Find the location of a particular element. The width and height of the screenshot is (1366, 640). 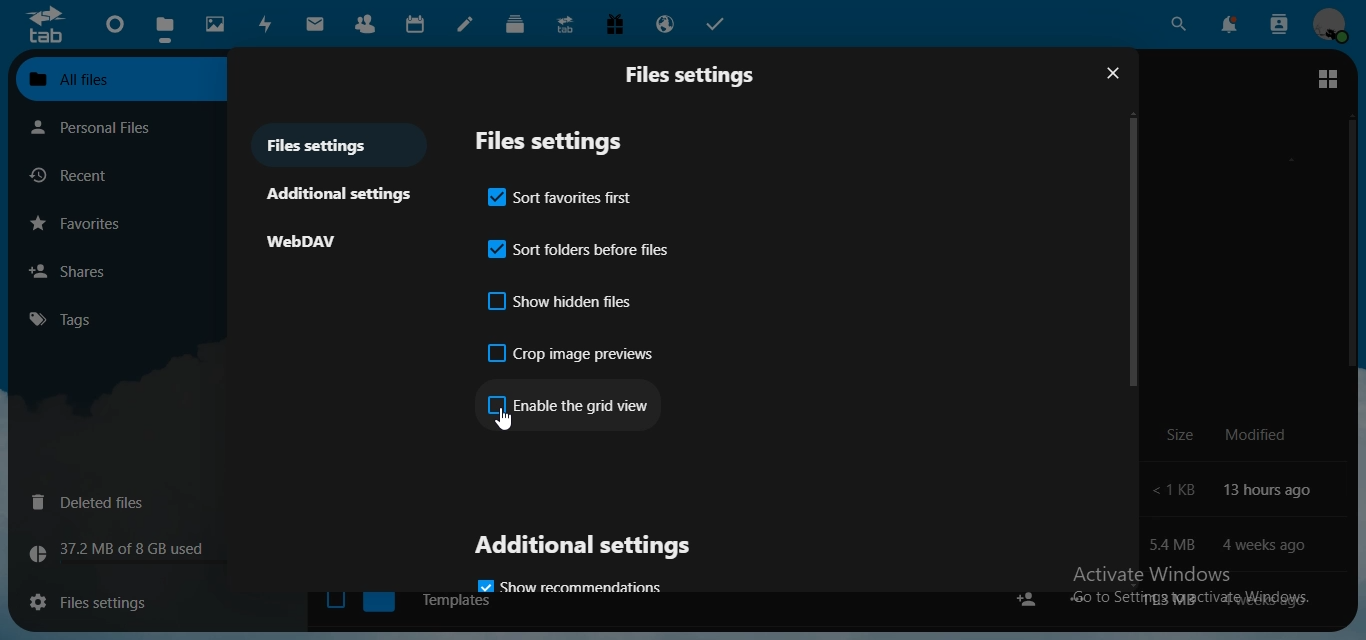

tasks is located at coordinates (721, 24).